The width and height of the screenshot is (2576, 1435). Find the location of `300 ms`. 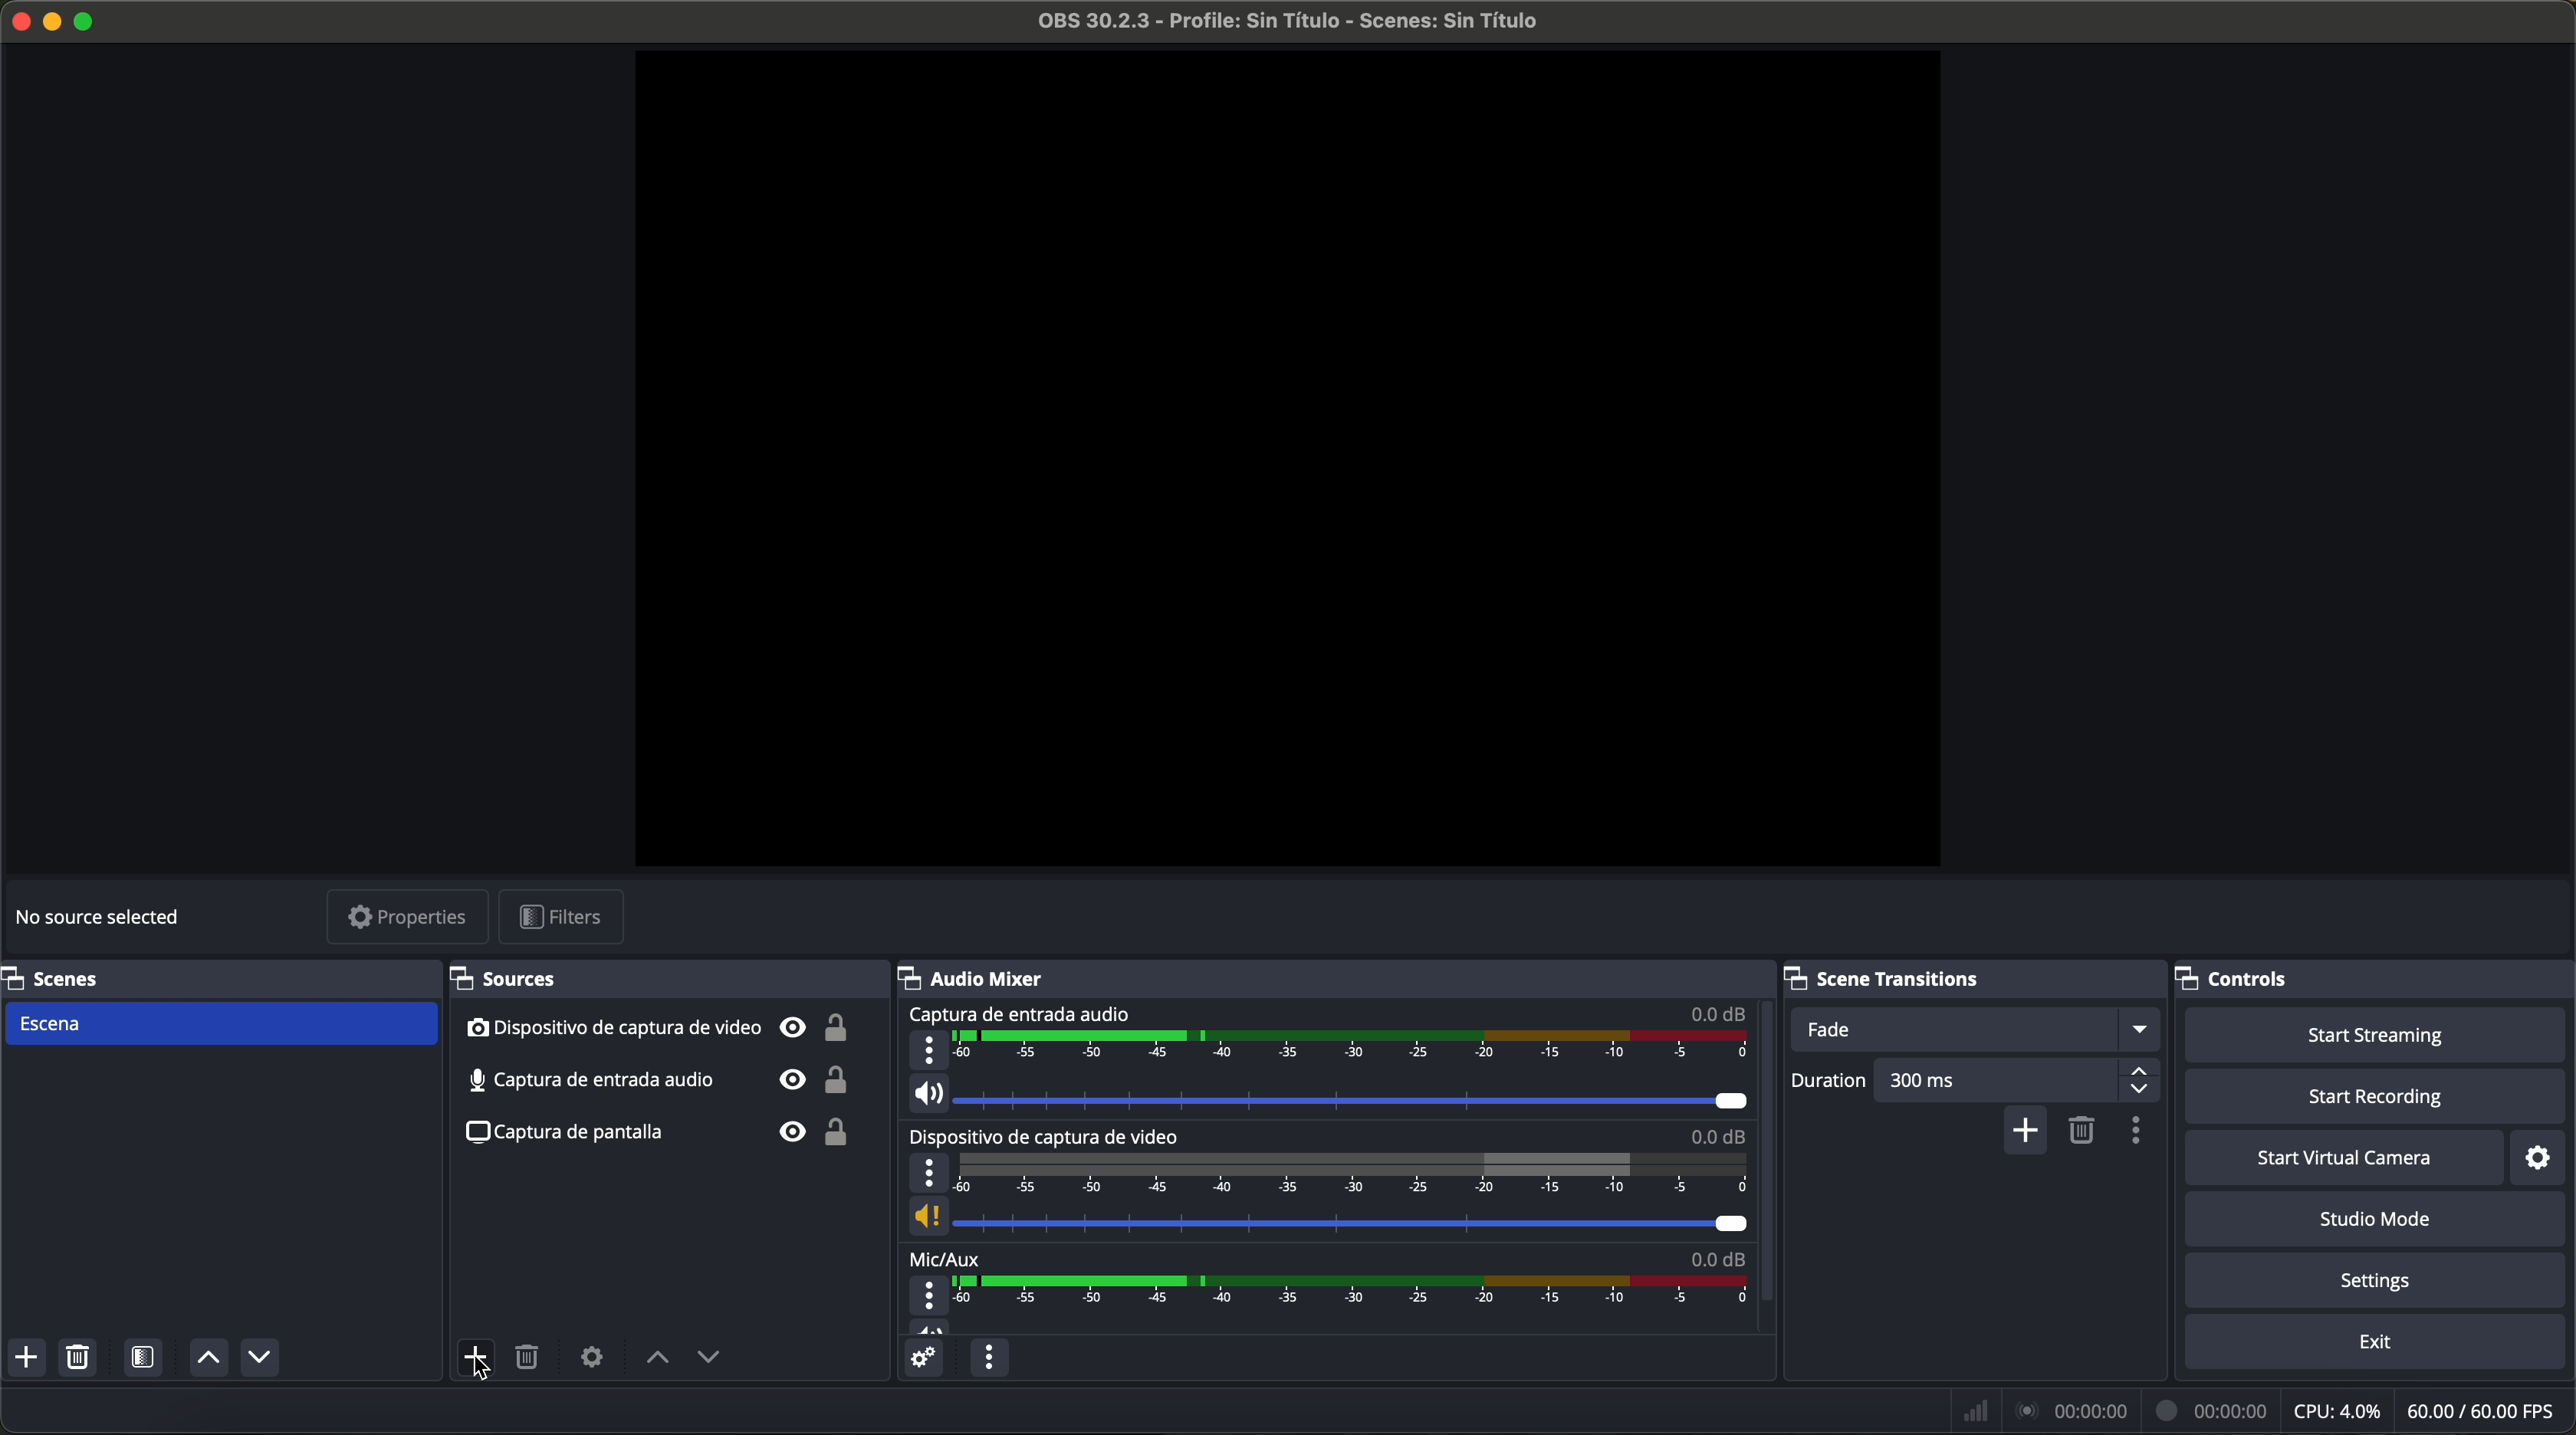

300 ms is located at coordinates (2019, 1080).